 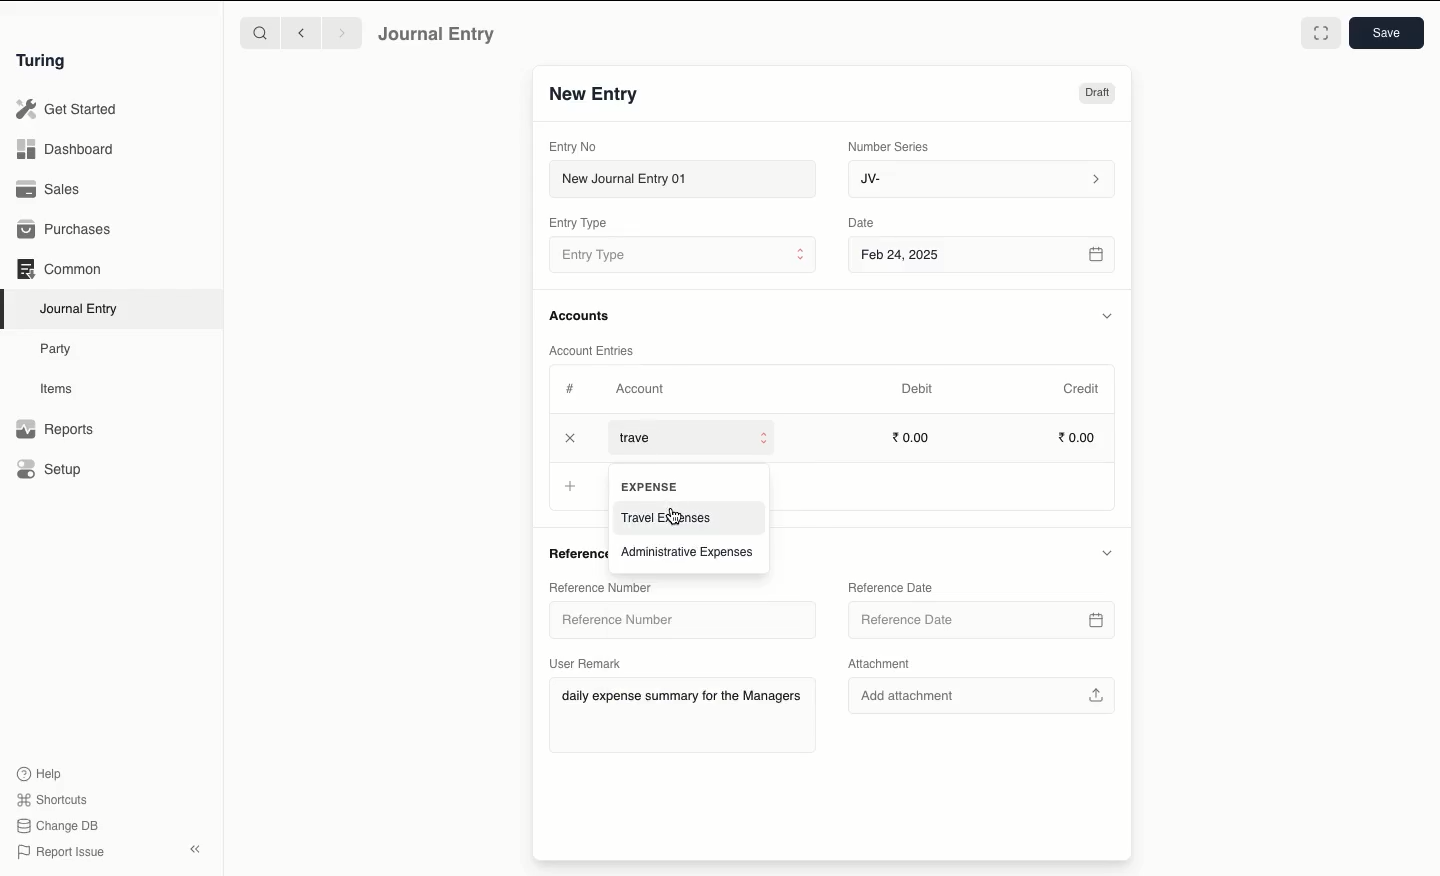 I want to click on Reference Date, so click(x=984, y=615).